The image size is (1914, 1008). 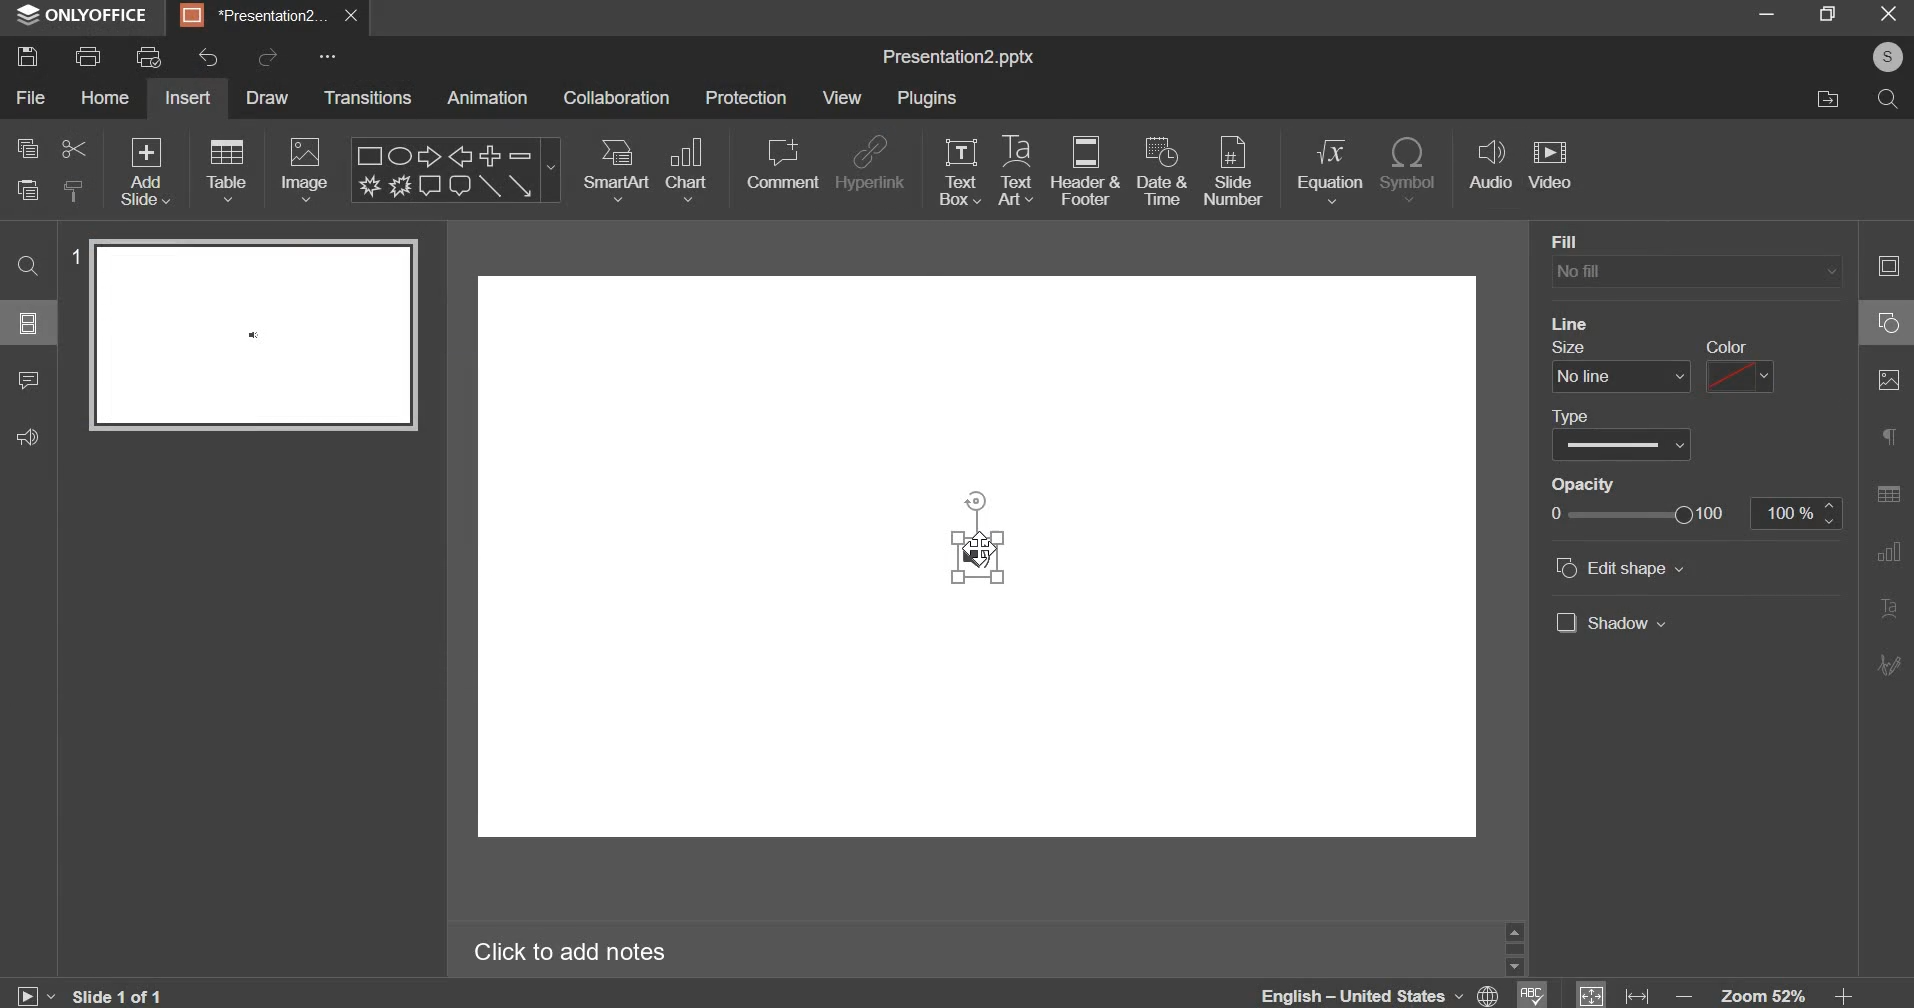 I want to click on shape settings, so click(x=1888, y=321).